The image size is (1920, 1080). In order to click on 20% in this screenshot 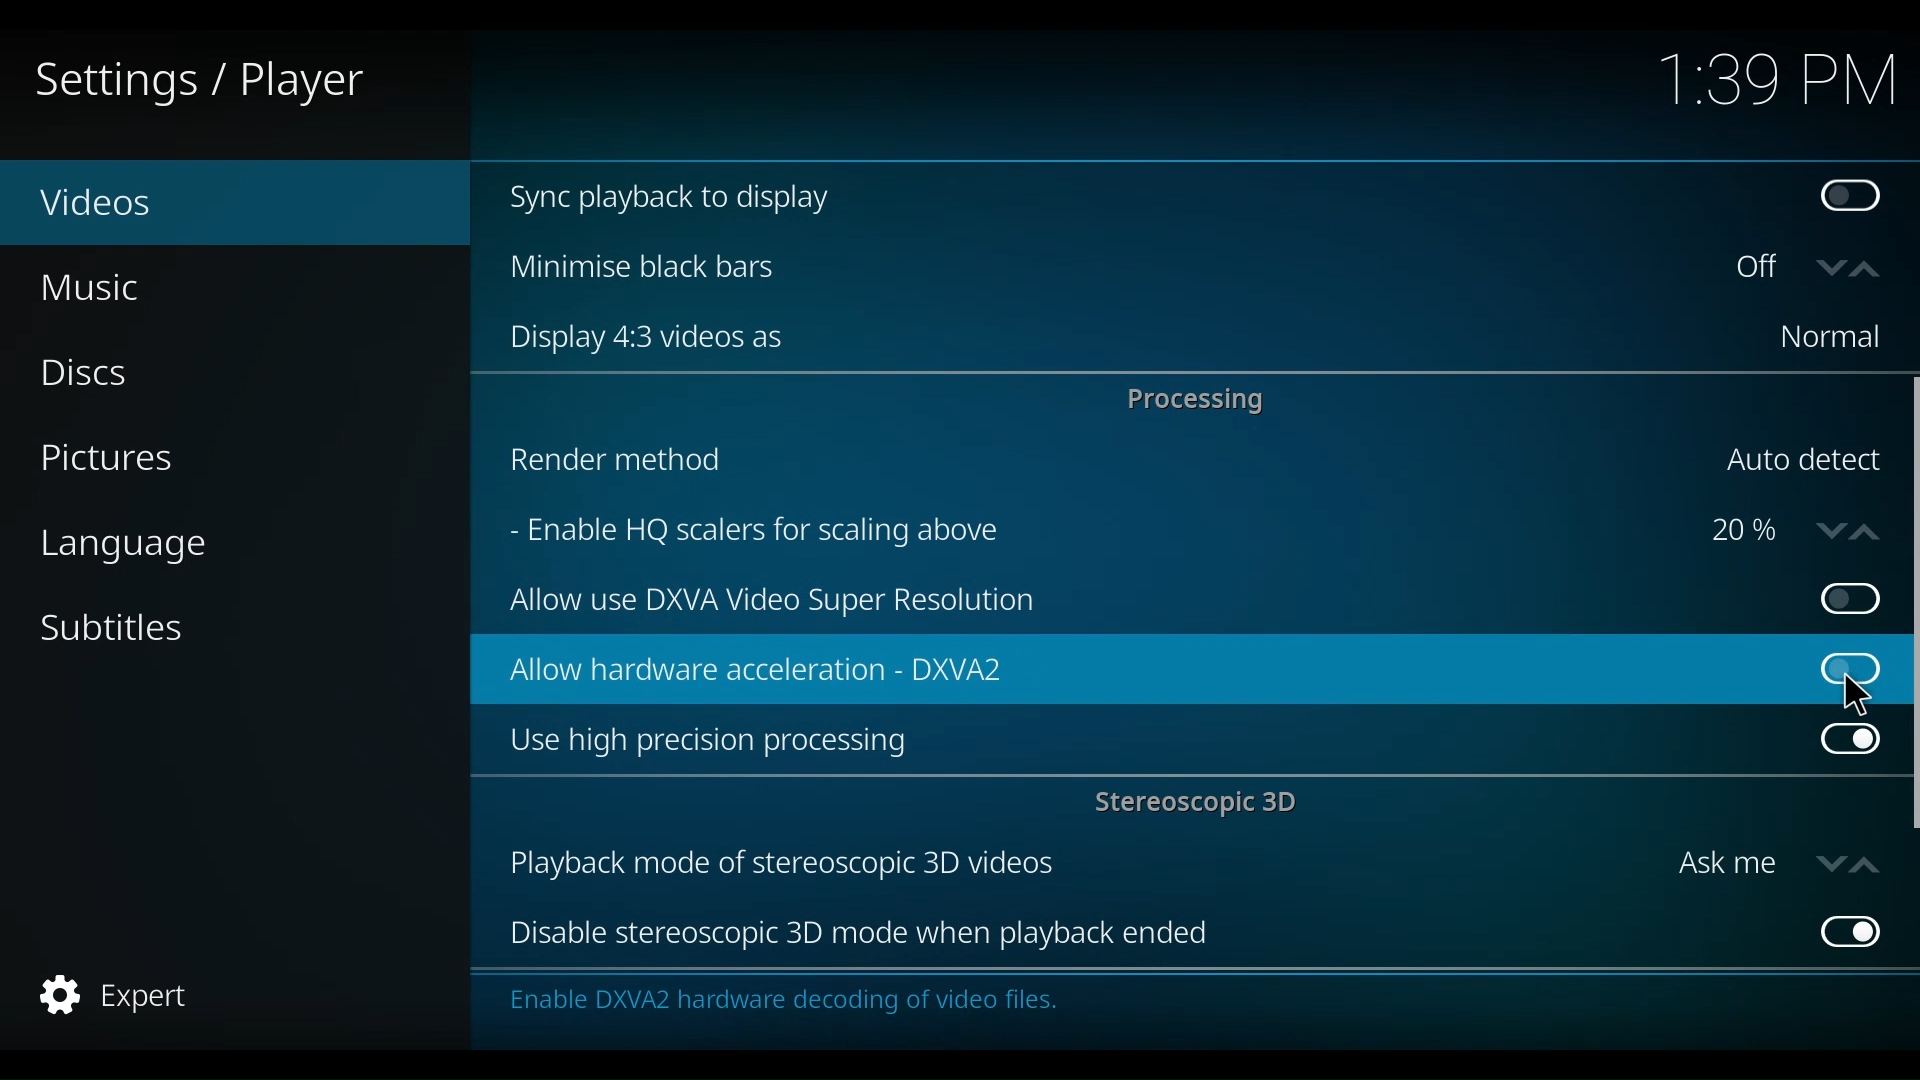, I will do `click(1744, 532)`.